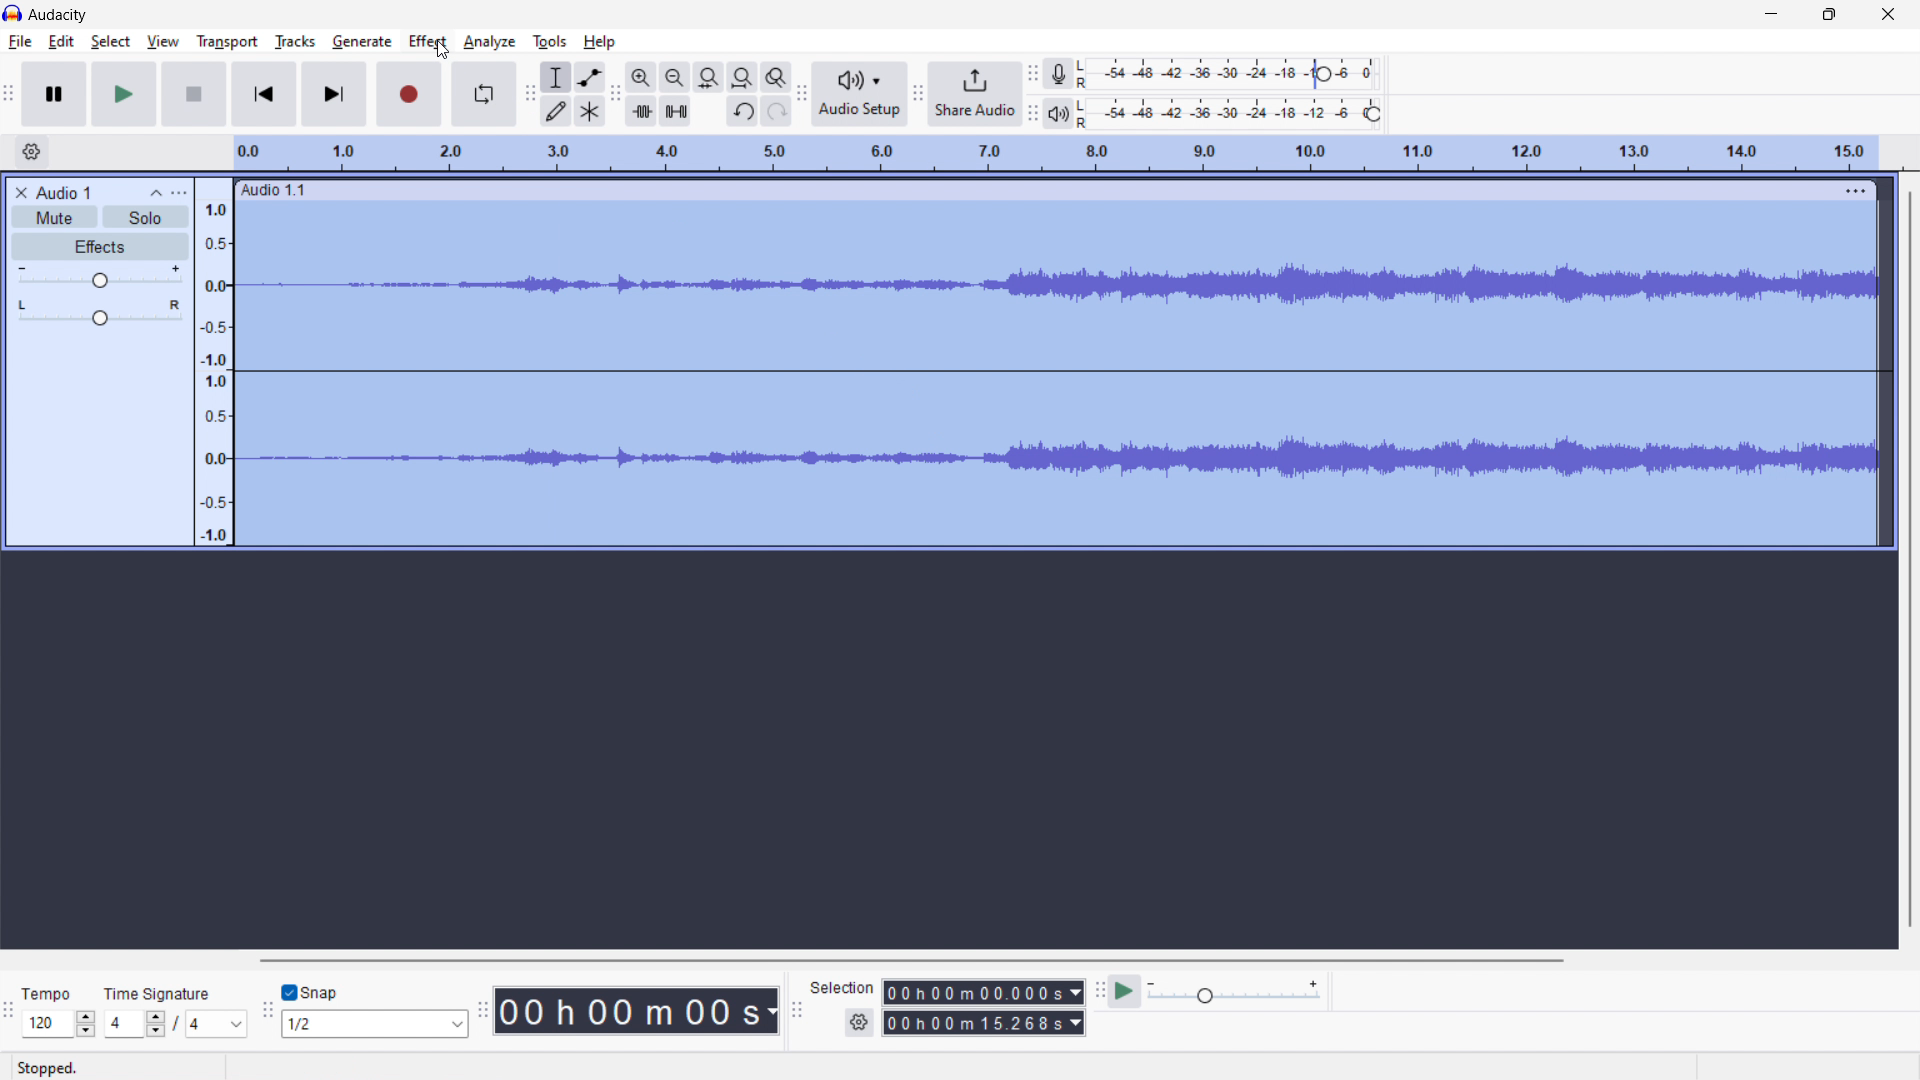 The image size is (1920, 1080). I want to click on minimize, so click(1772, 17).